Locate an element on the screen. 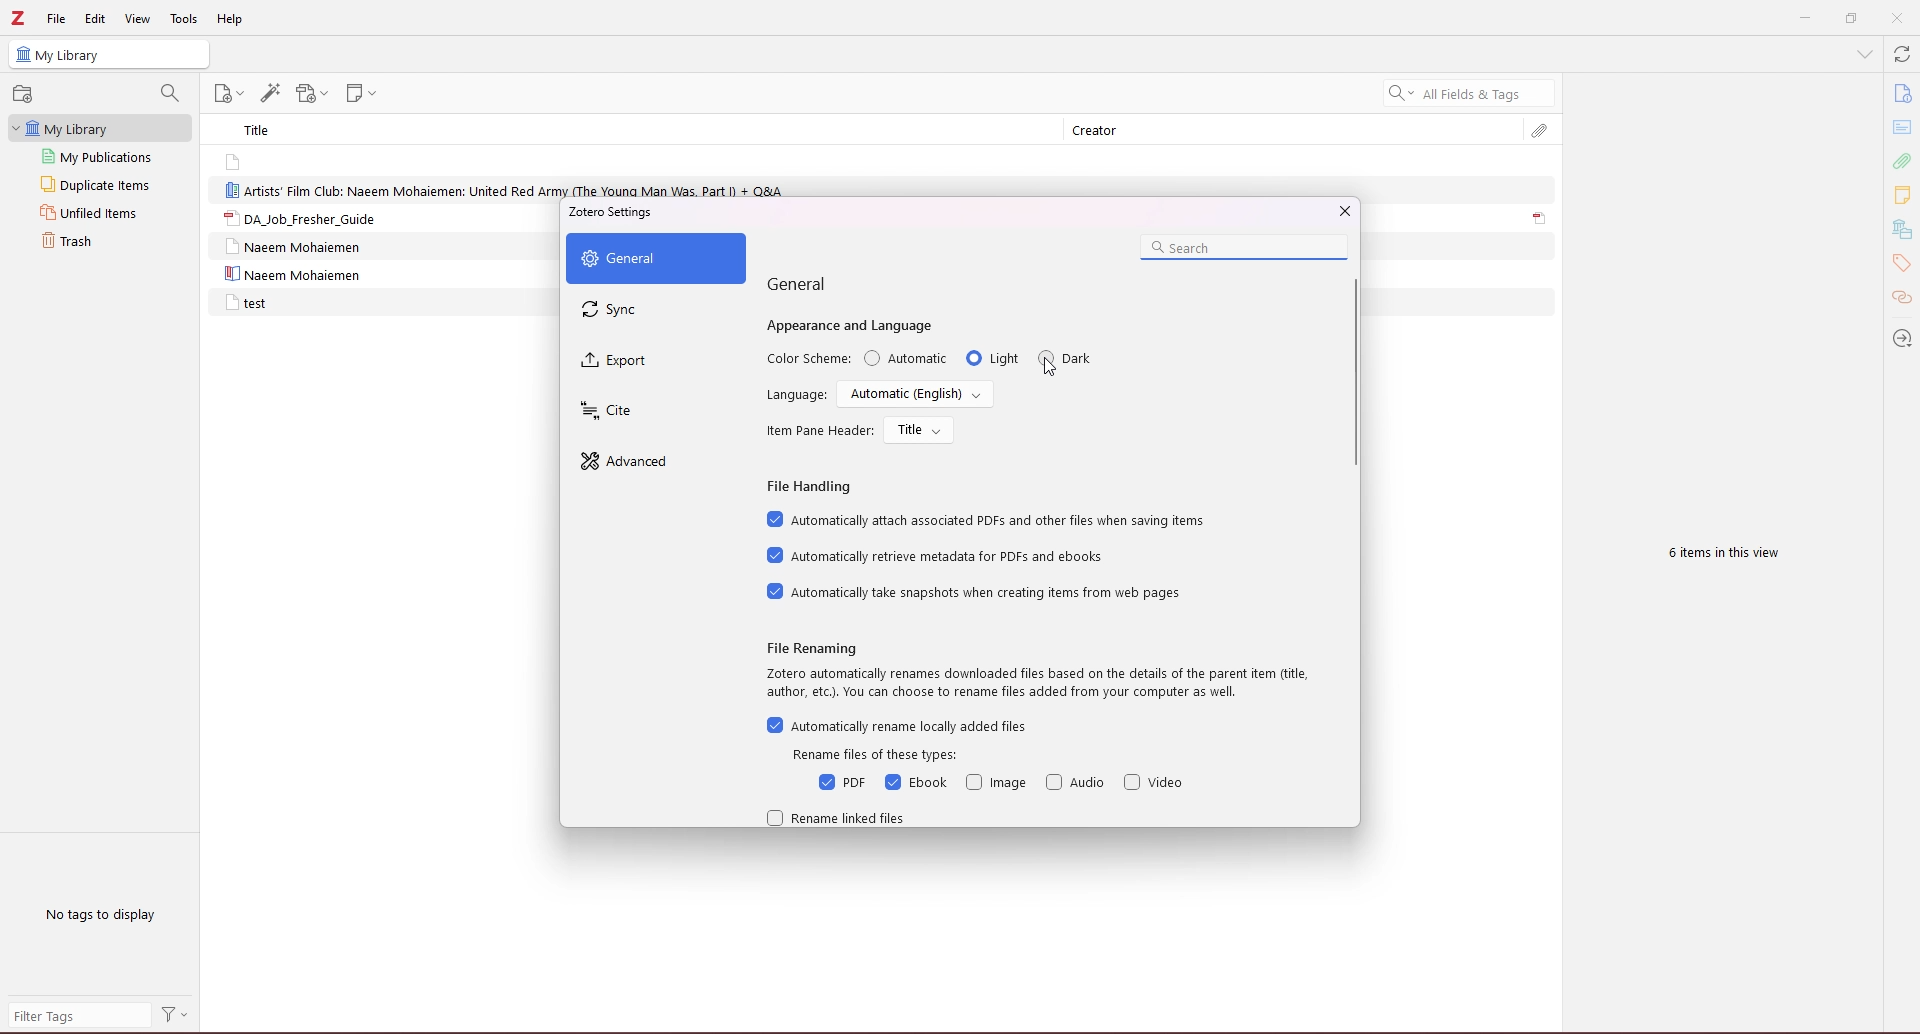  cite is located at coordinates (653, 412).